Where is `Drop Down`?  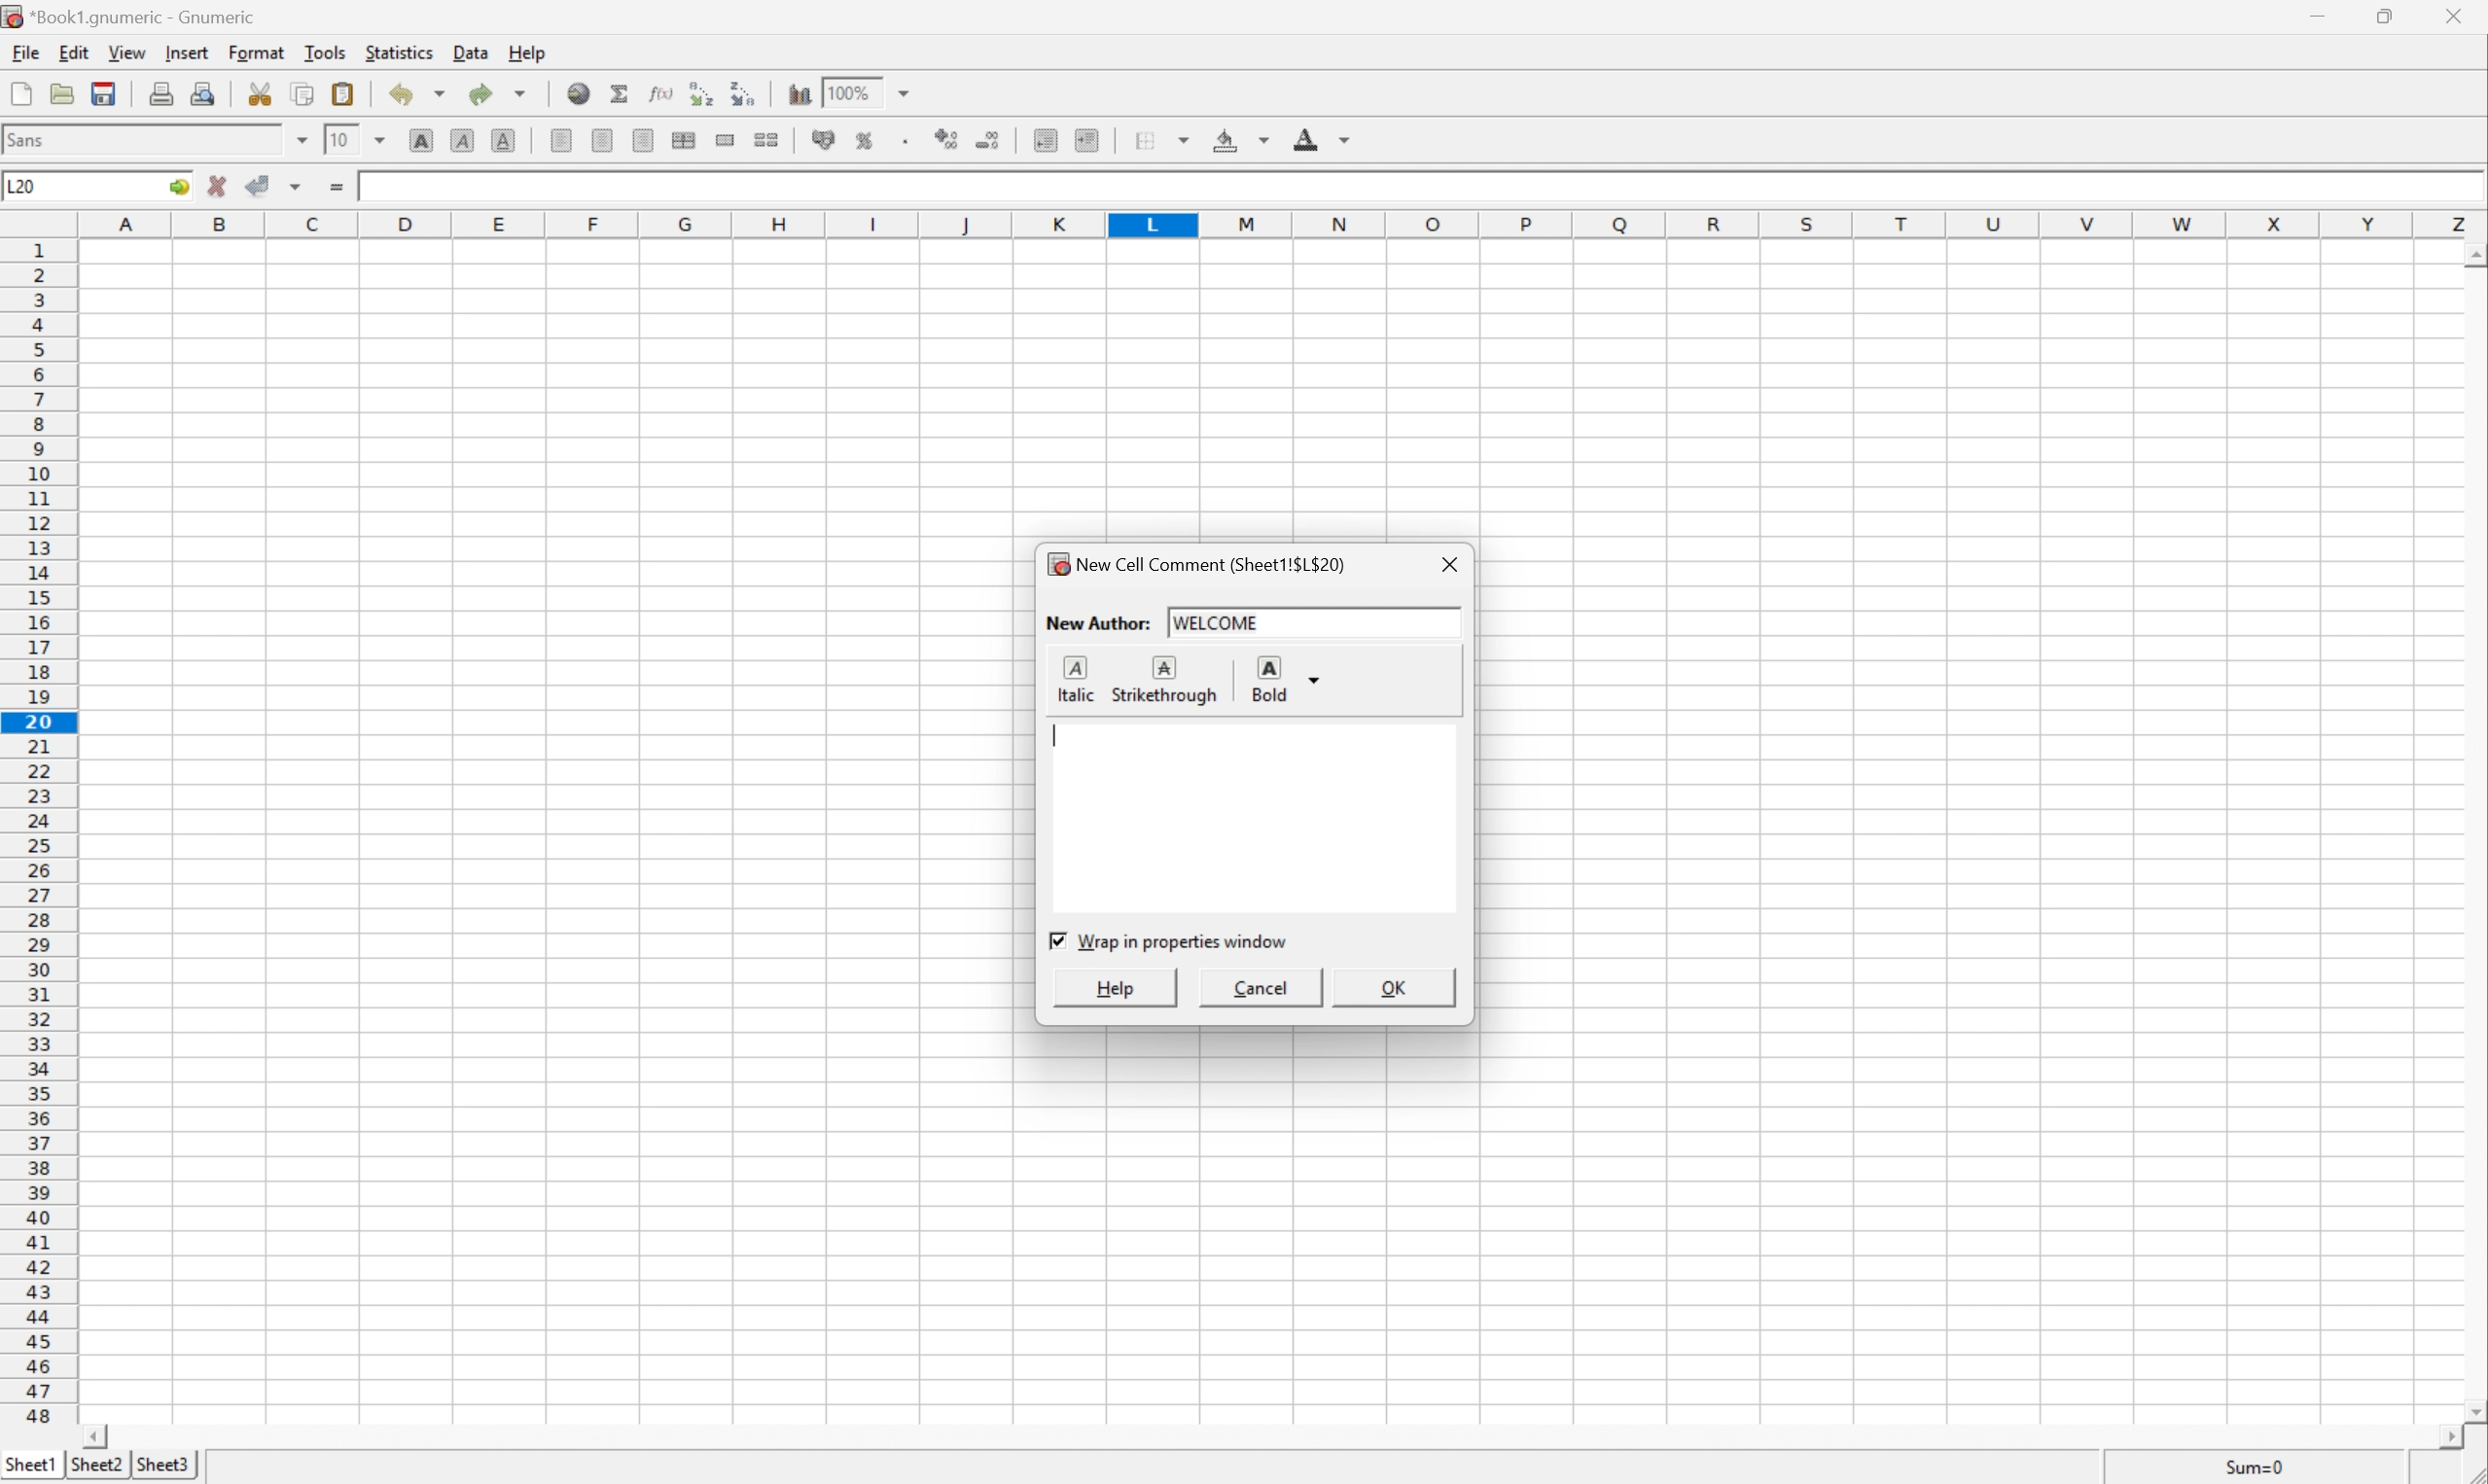 Drop Down is located at coordinates (300, 138).